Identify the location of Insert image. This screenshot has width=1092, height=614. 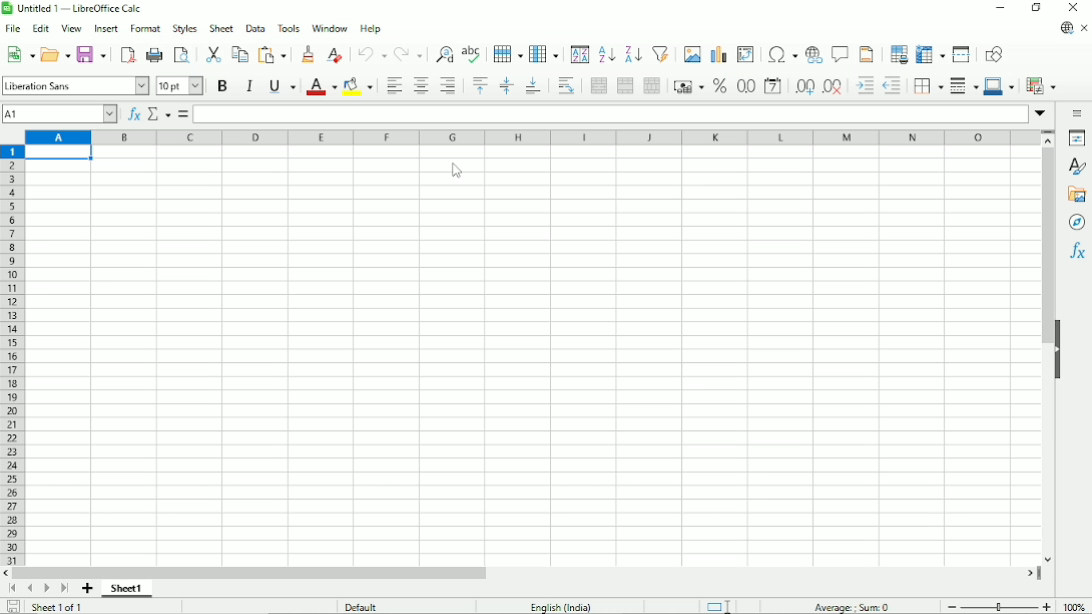
(691, 53).